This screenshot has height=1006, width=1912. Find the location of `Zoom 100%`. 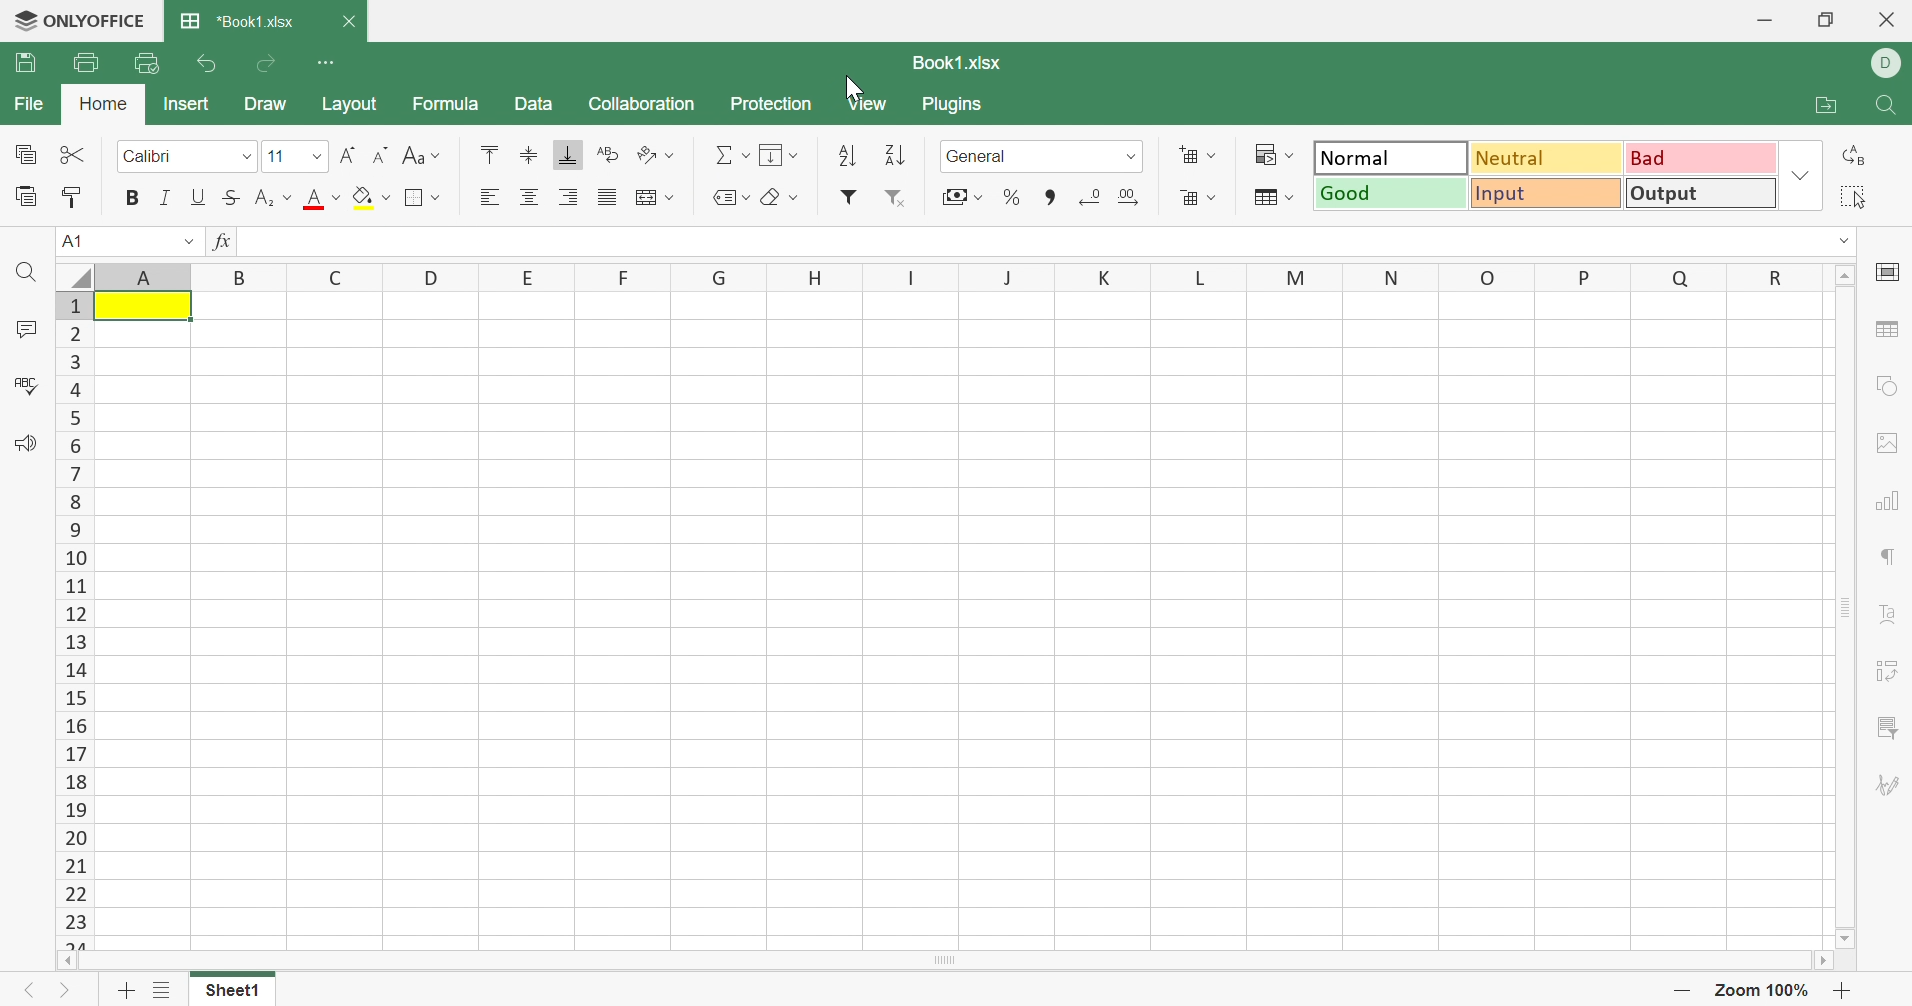

Zoom 100% is located at coordinates (1765, 989).